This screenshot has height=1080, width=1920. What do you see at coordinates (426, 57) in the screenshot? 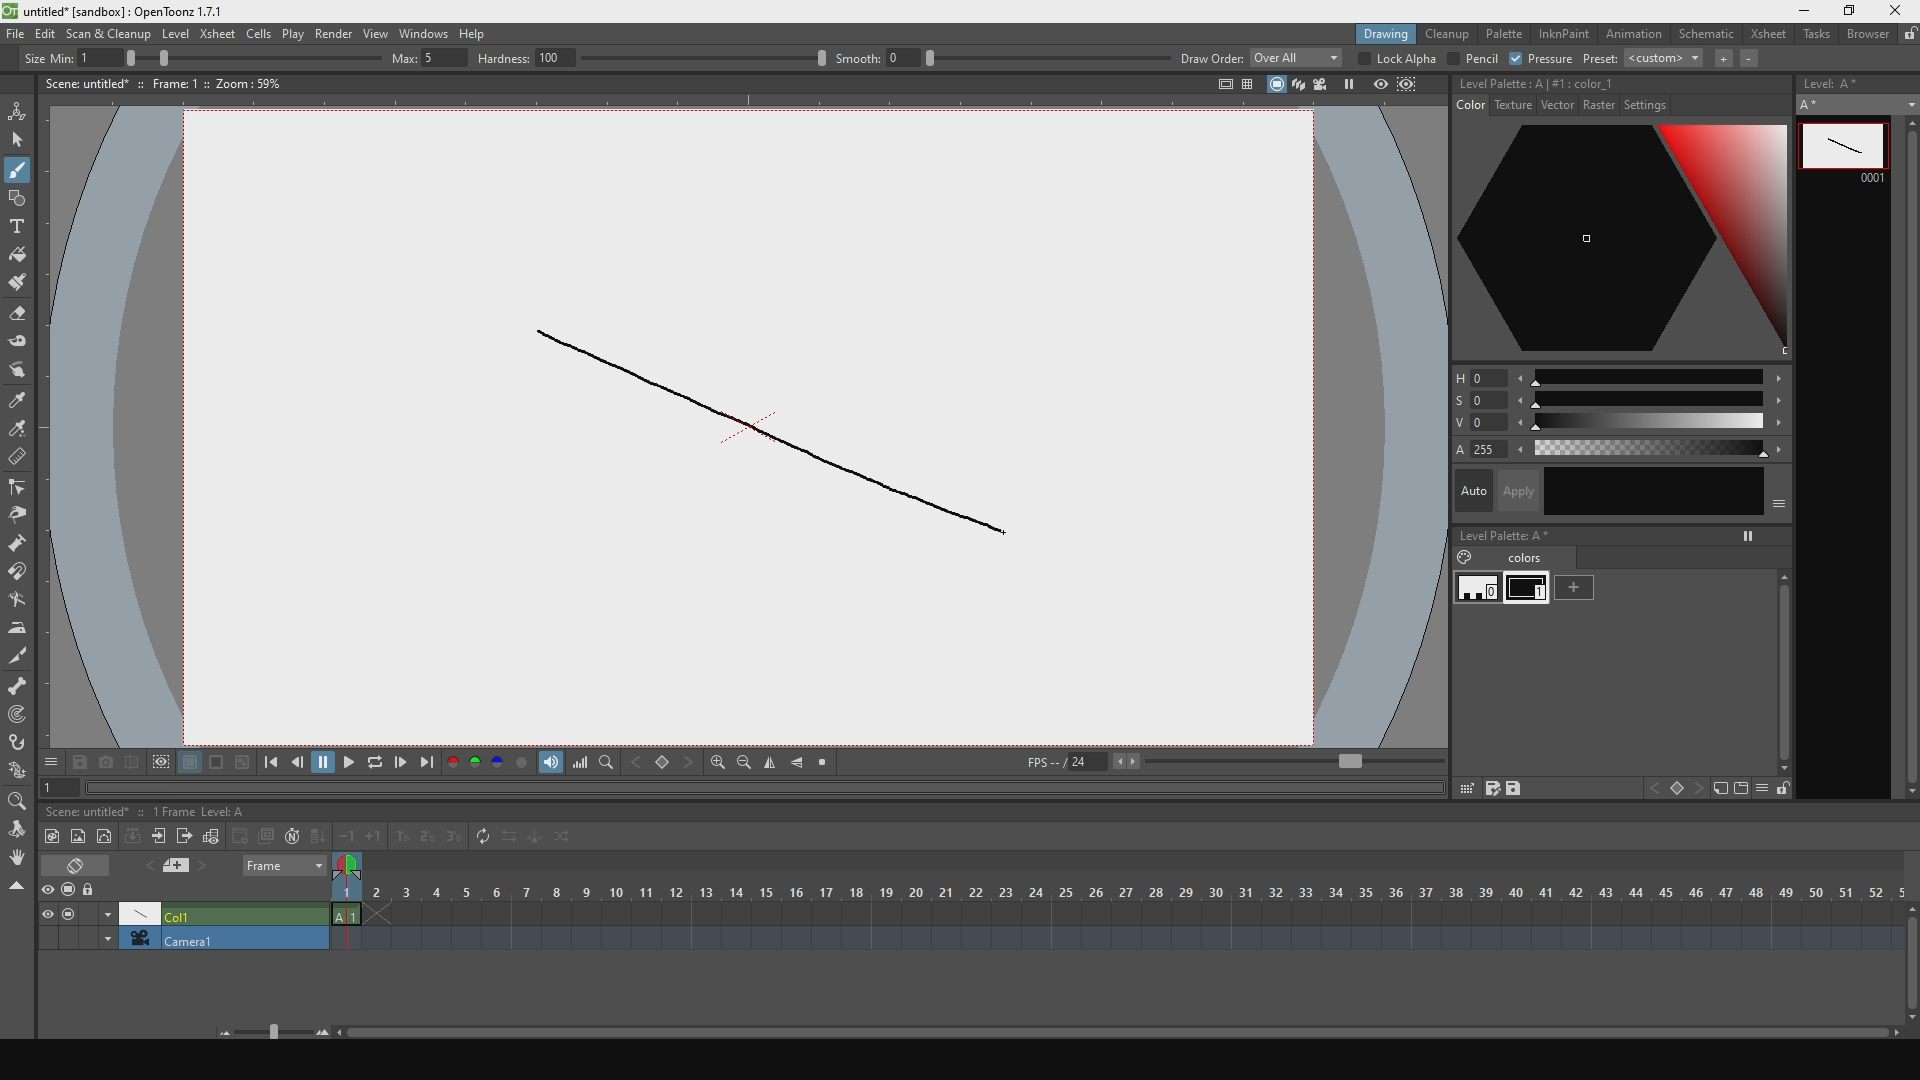
I see `max` at bounding box center [426, 57].